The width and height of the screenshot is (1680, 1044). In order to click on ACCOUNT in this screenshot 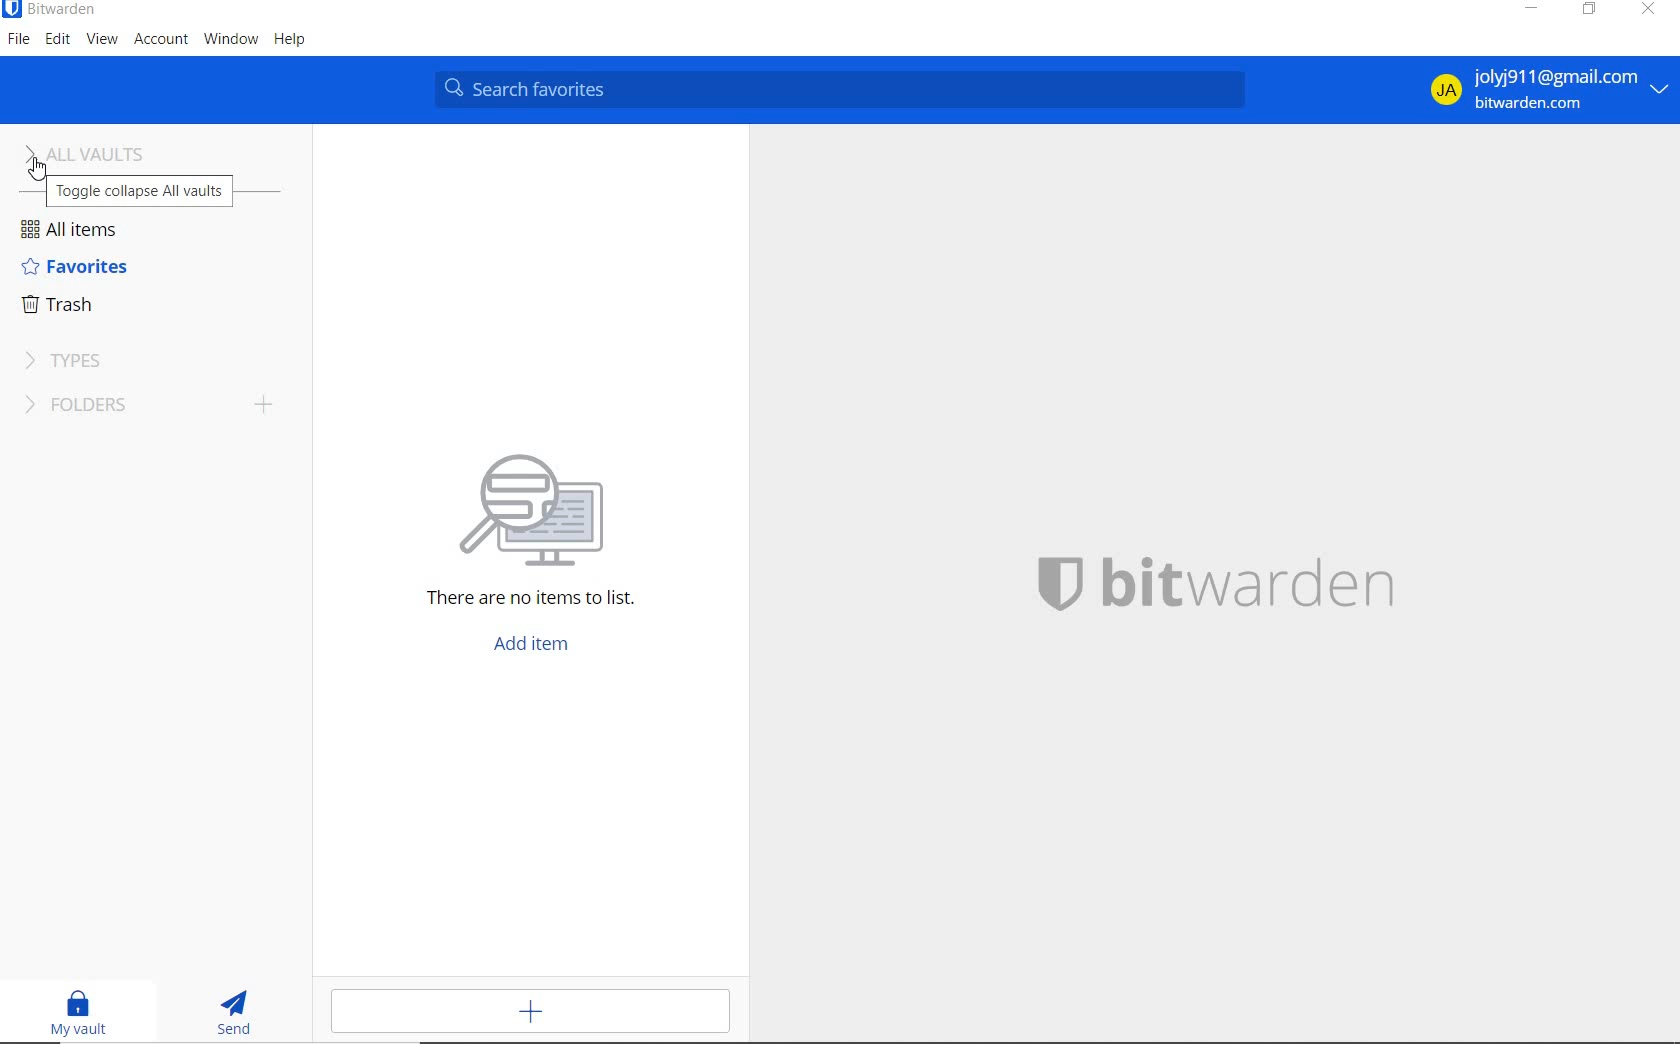, I will do `click(163, 39)`.